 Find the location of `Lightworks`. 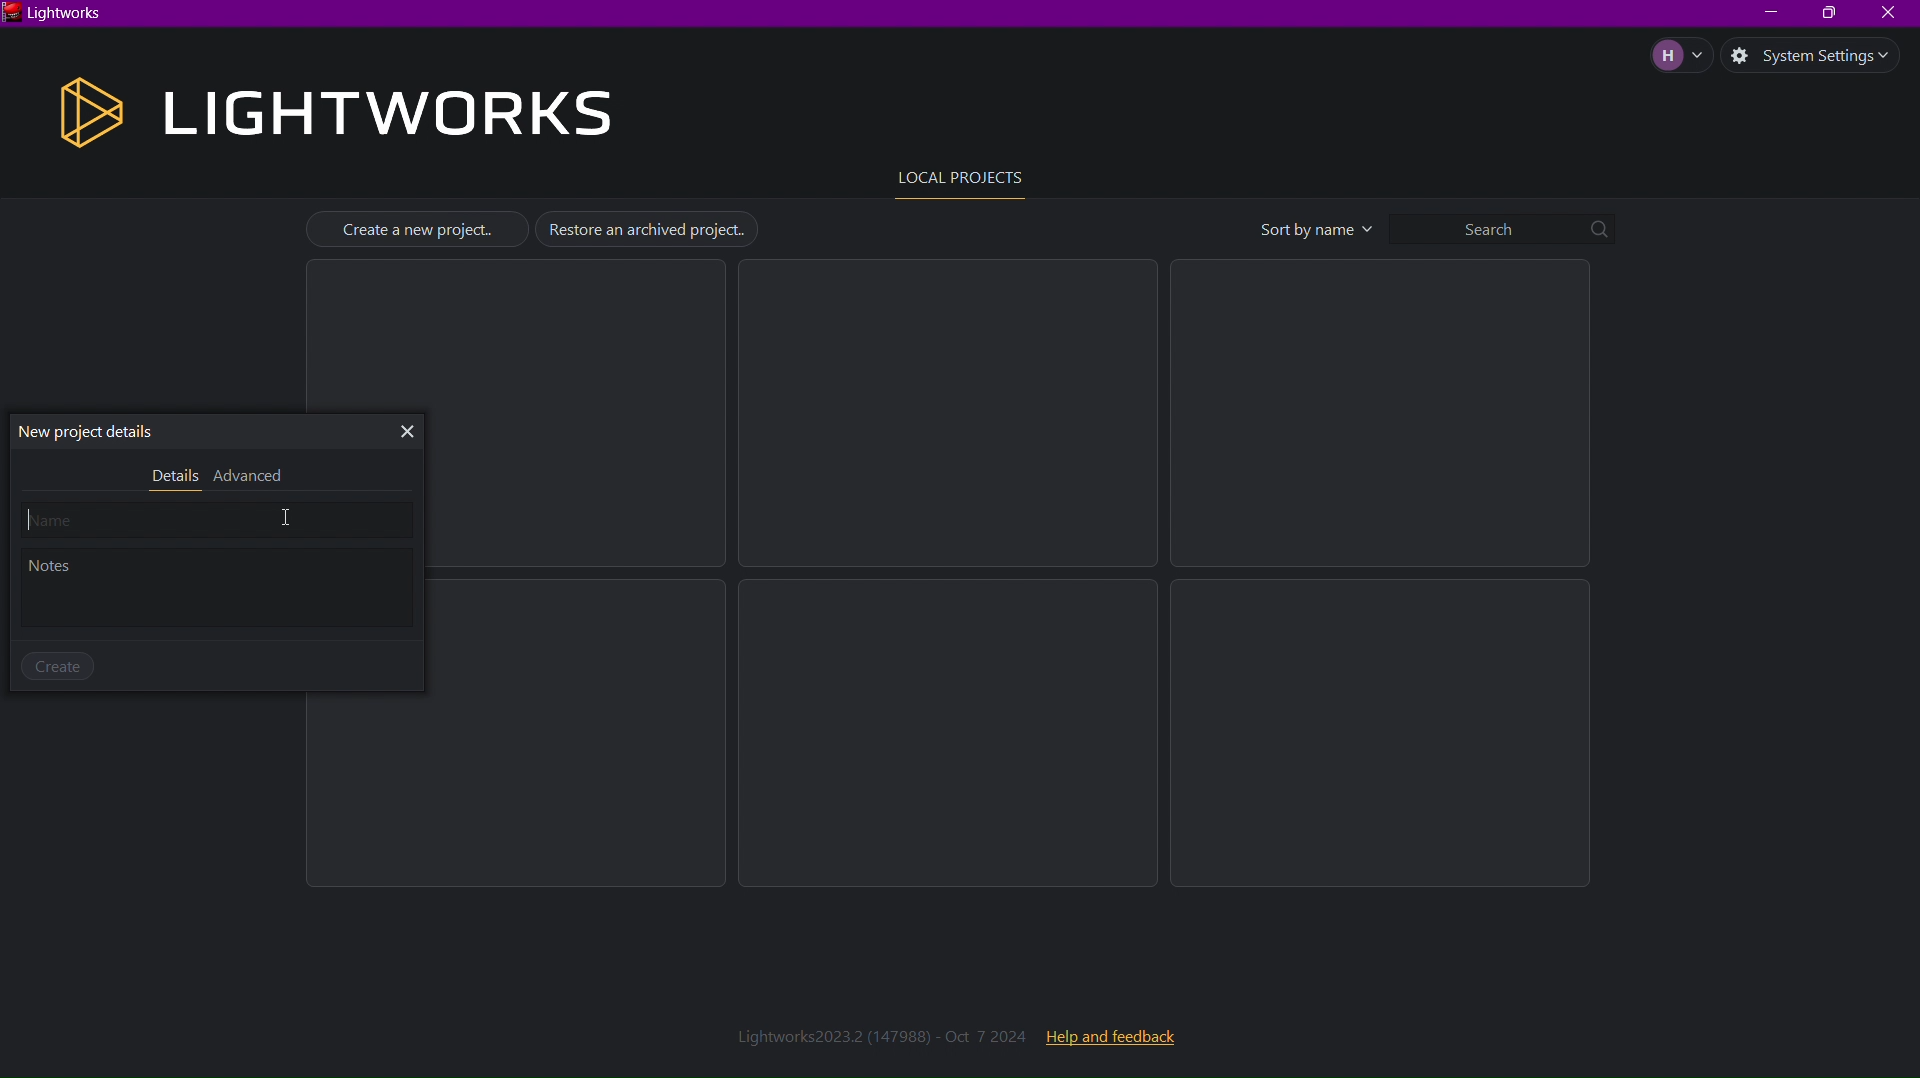

Lightworks is located at coordinates (386, 113).